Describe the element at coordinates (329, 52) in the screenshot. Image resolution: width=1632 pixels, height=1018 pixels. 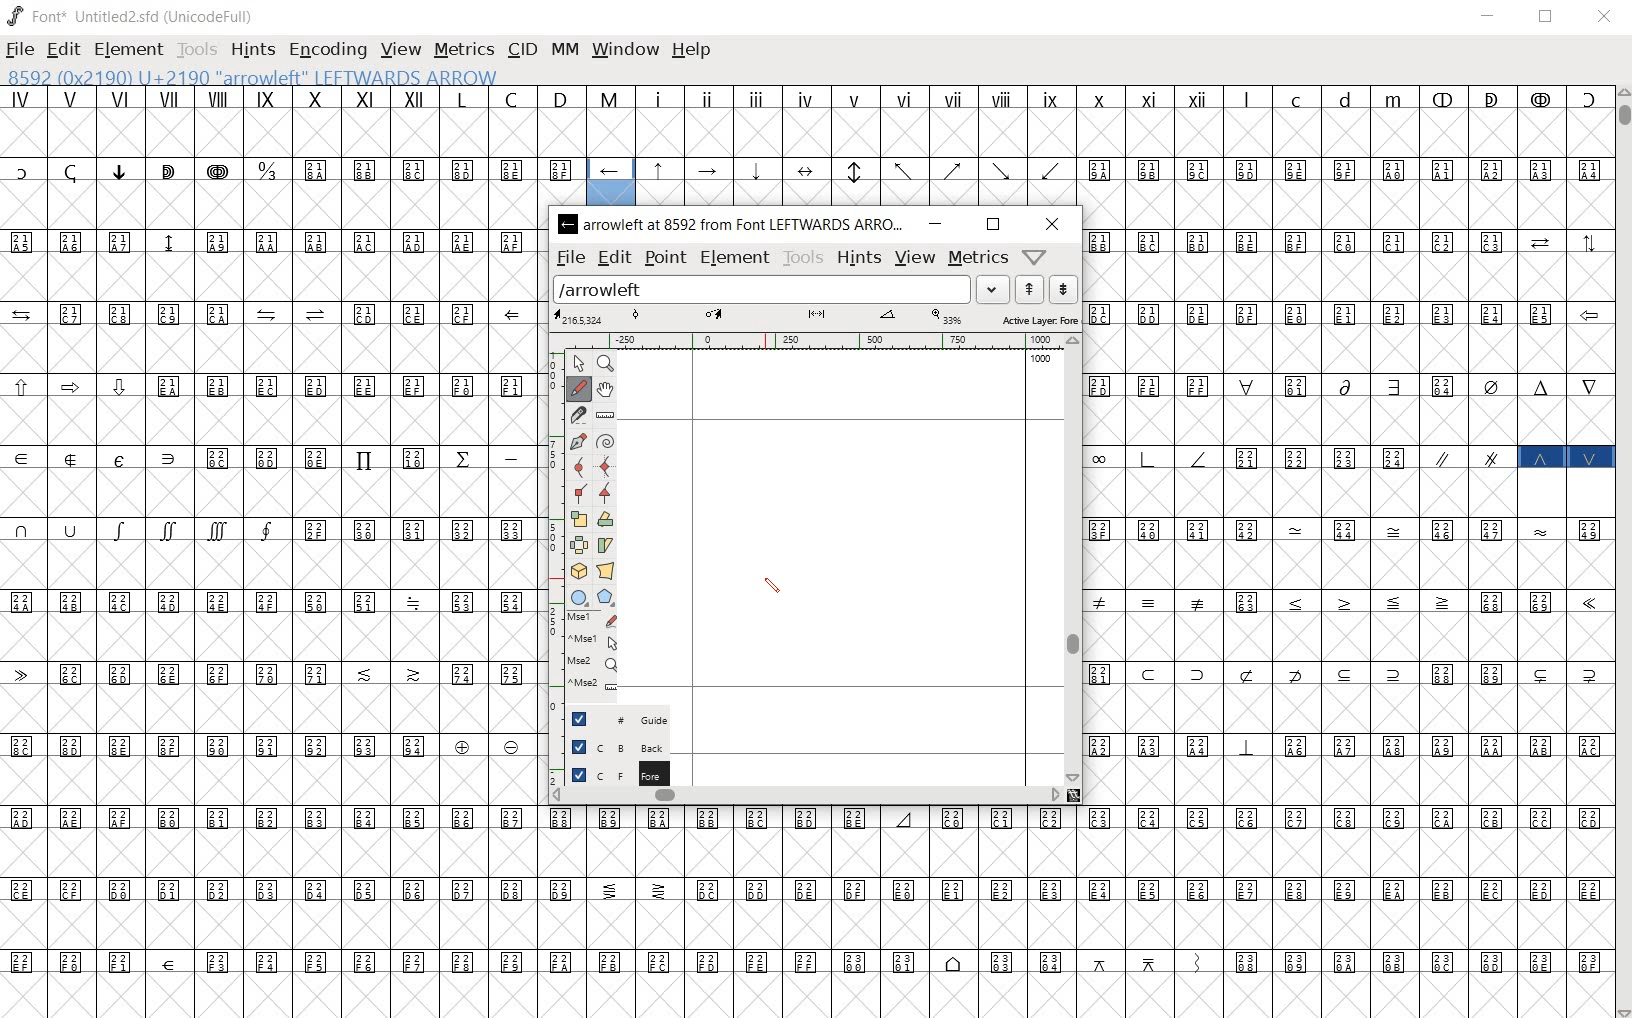
I see `encoding` at that location.